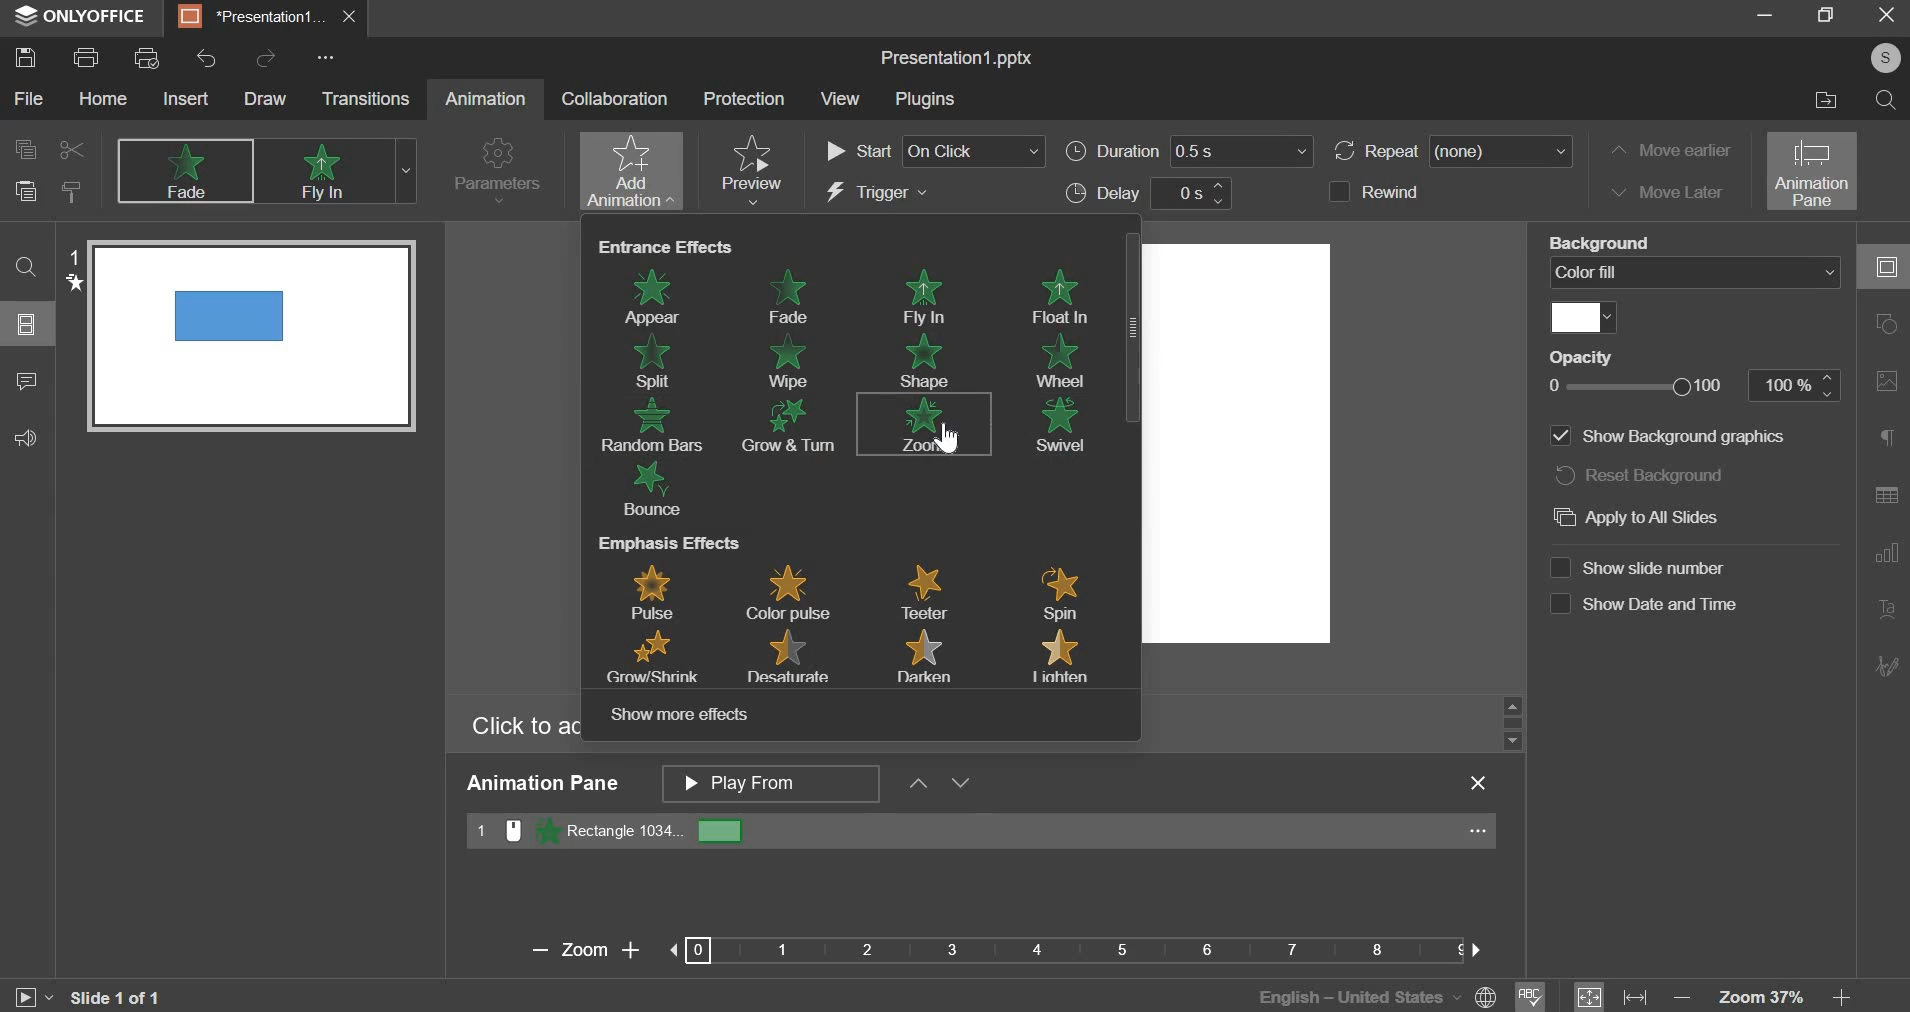 The height and width of the screenshot is (1012, 1910). Describe the element at coordinates (271, 99) in the screenshot. I see `draw` at that location.